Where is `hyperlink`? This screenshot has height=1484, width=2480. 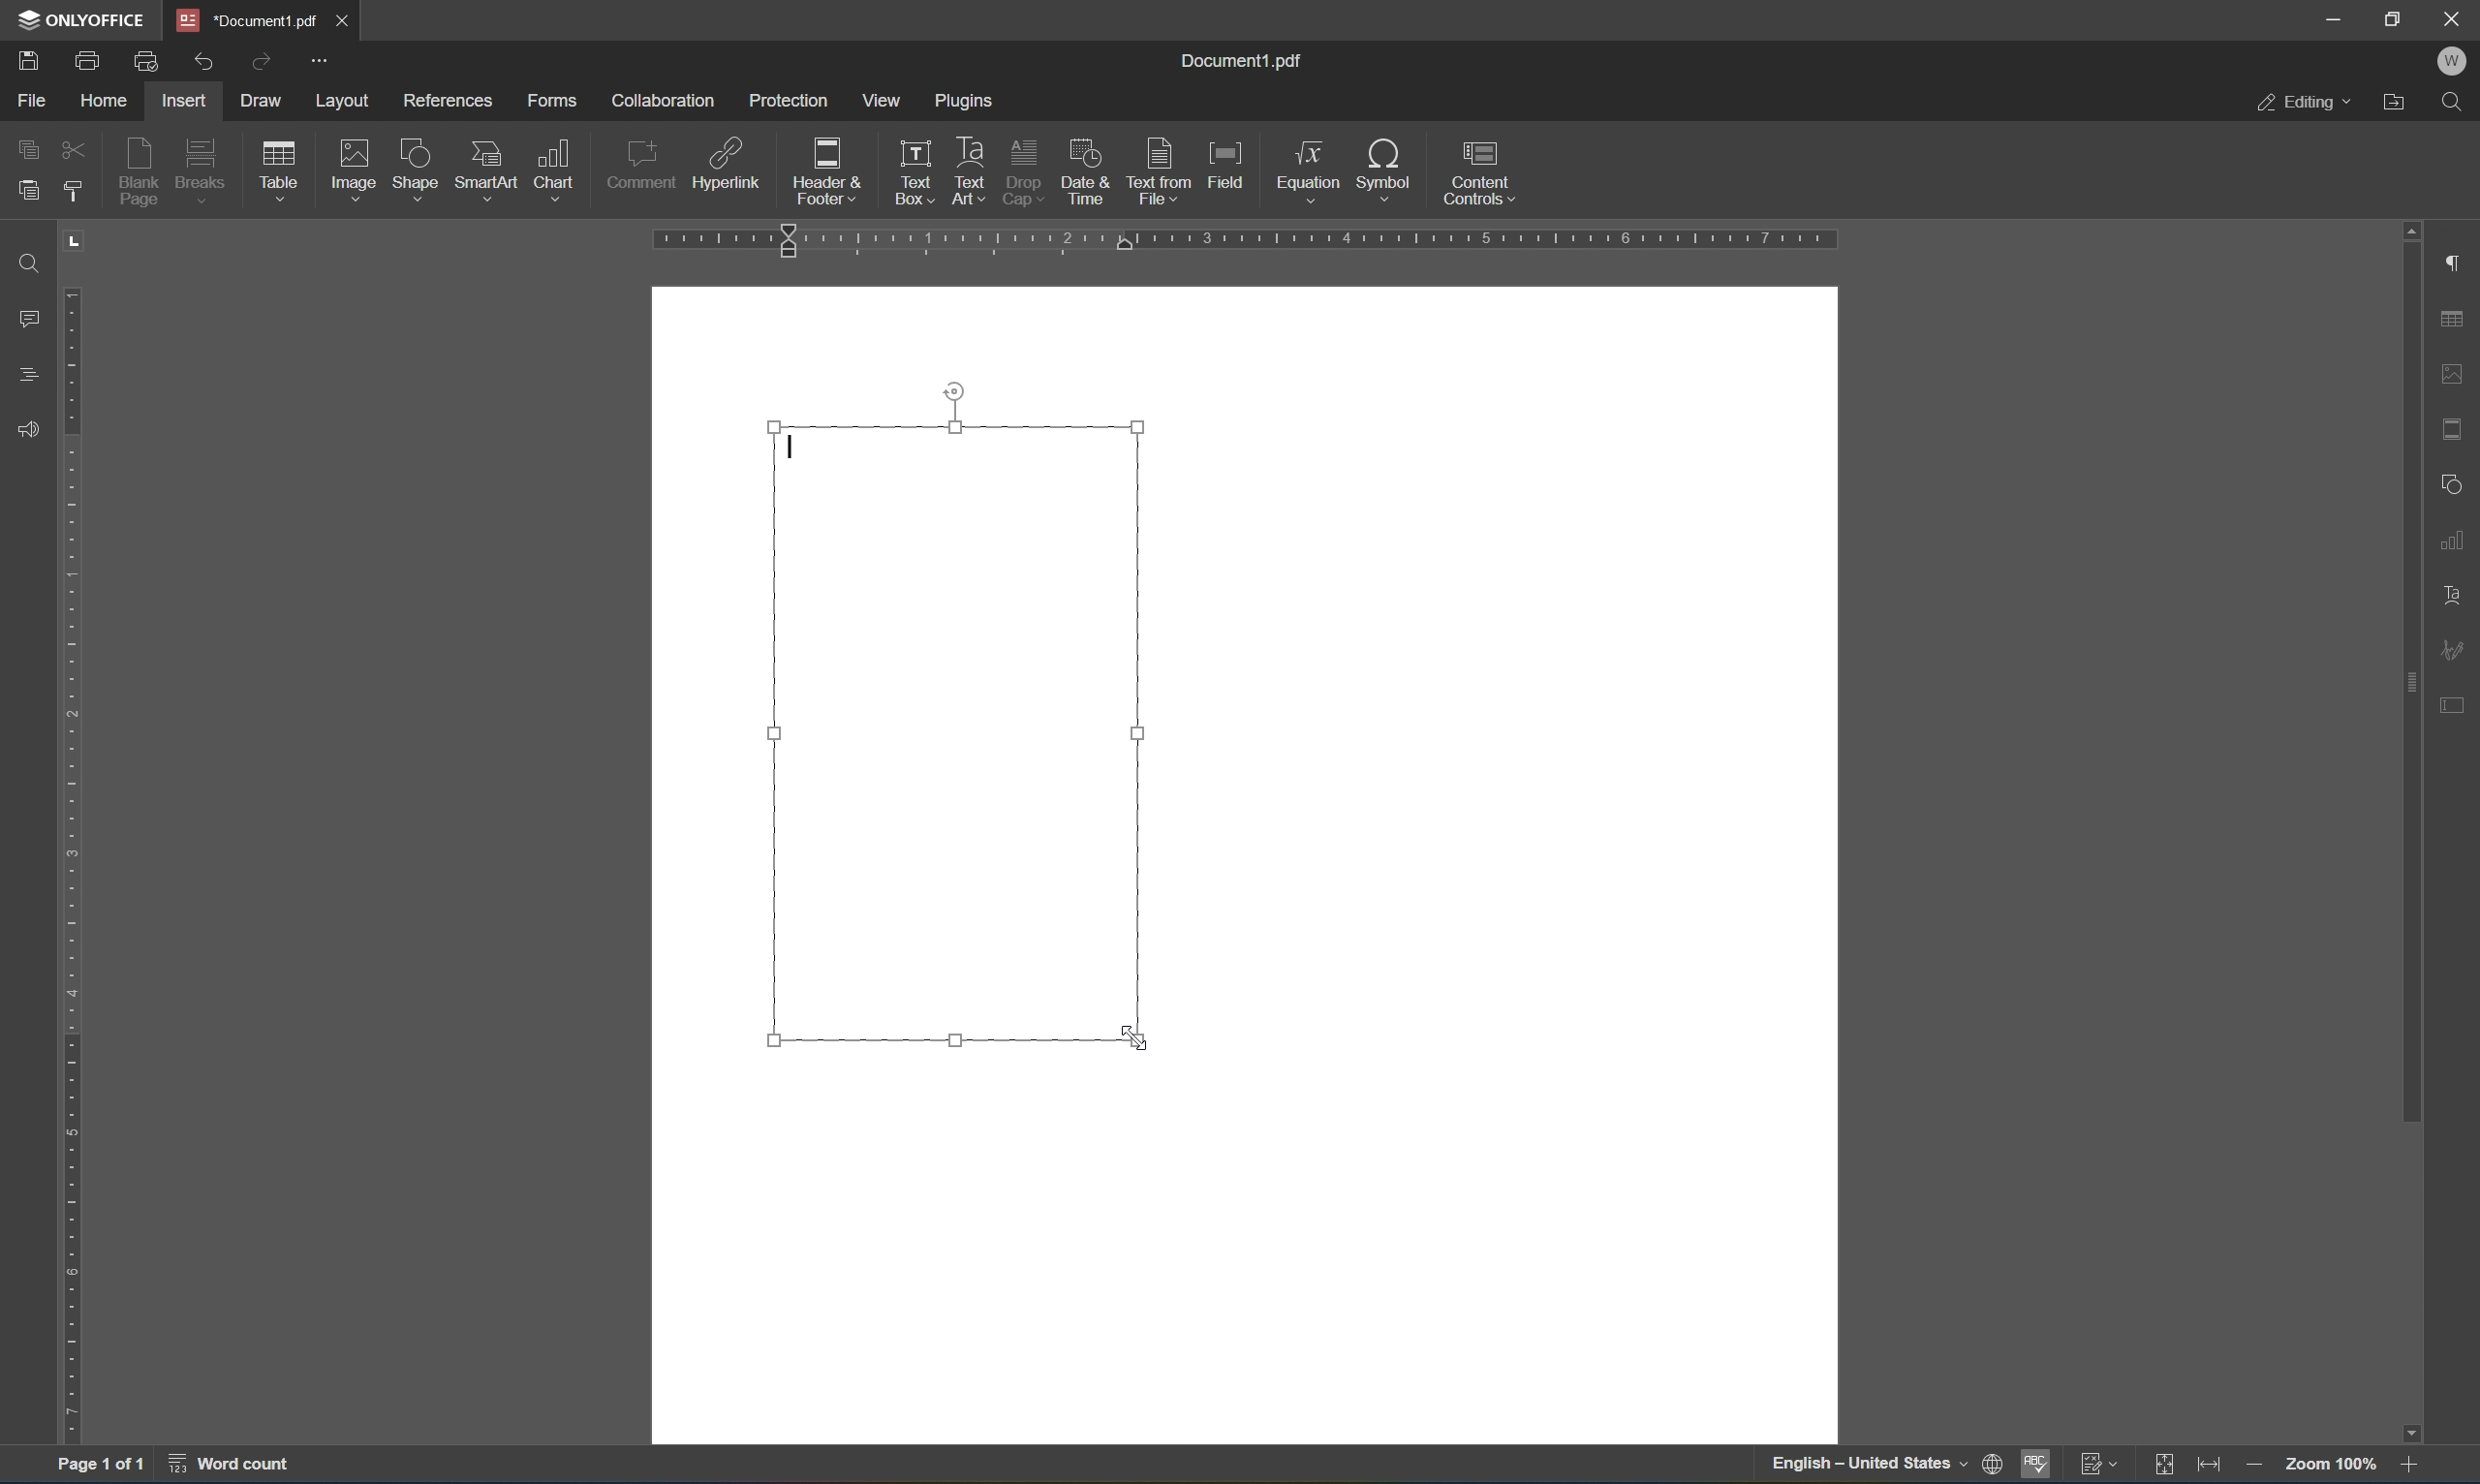
hyperlink is located at coordinates (727, 168).